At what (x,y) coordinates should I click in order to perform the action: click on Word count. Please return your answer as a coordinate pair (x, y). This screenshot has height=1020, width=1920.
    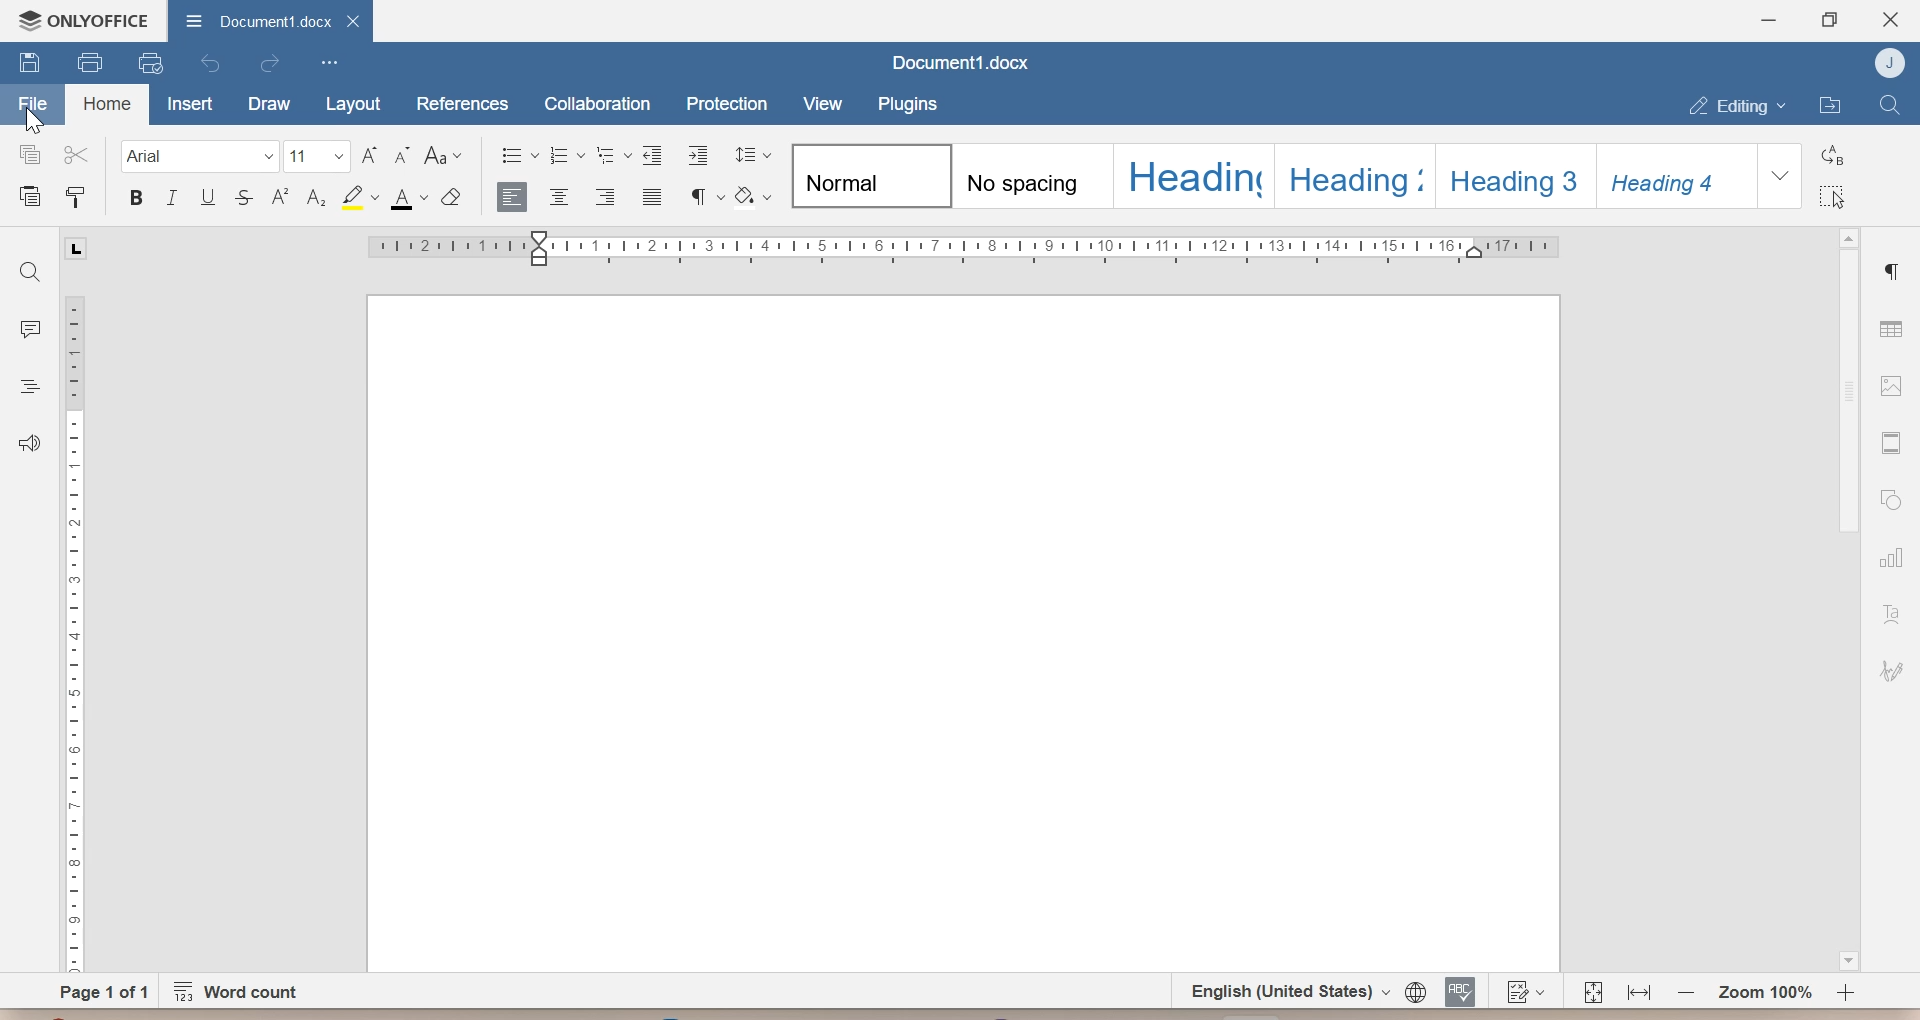
    Looking at the image, I should click on (244, 991).